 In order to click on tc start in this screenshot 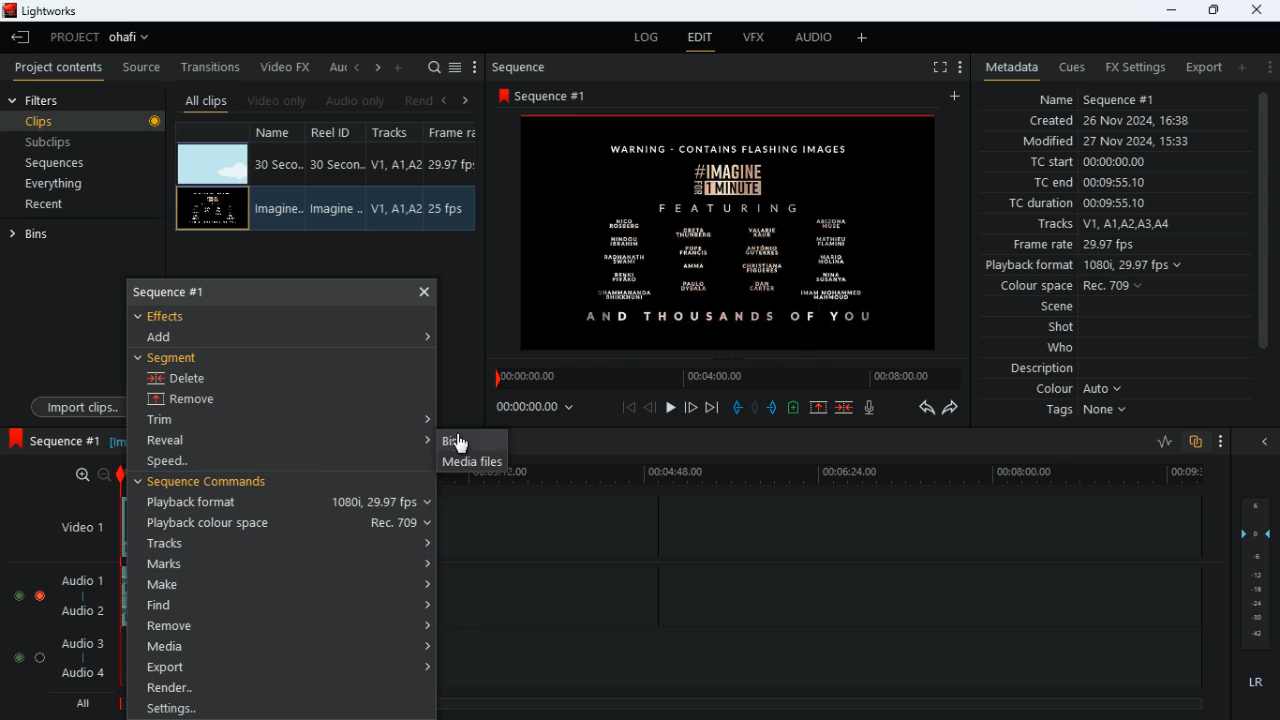, I will do `click(1118, 163)`.